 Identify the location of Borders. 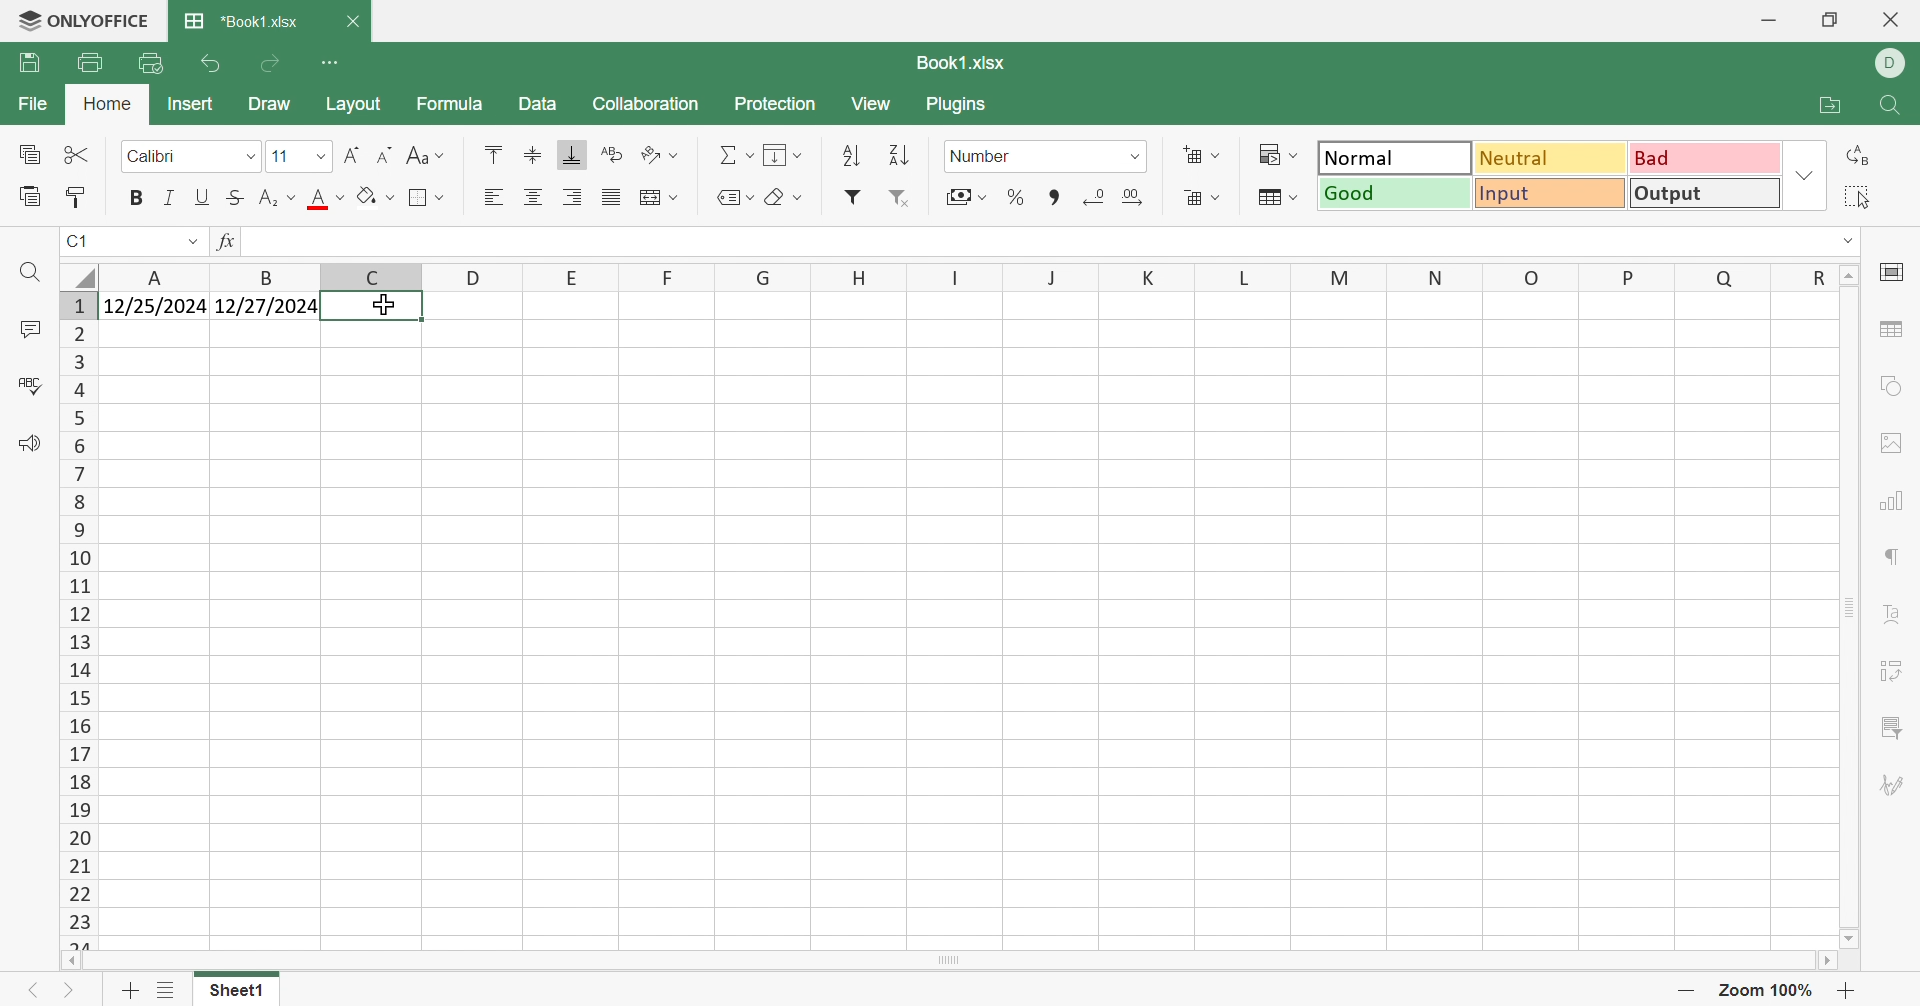
(425, 199).